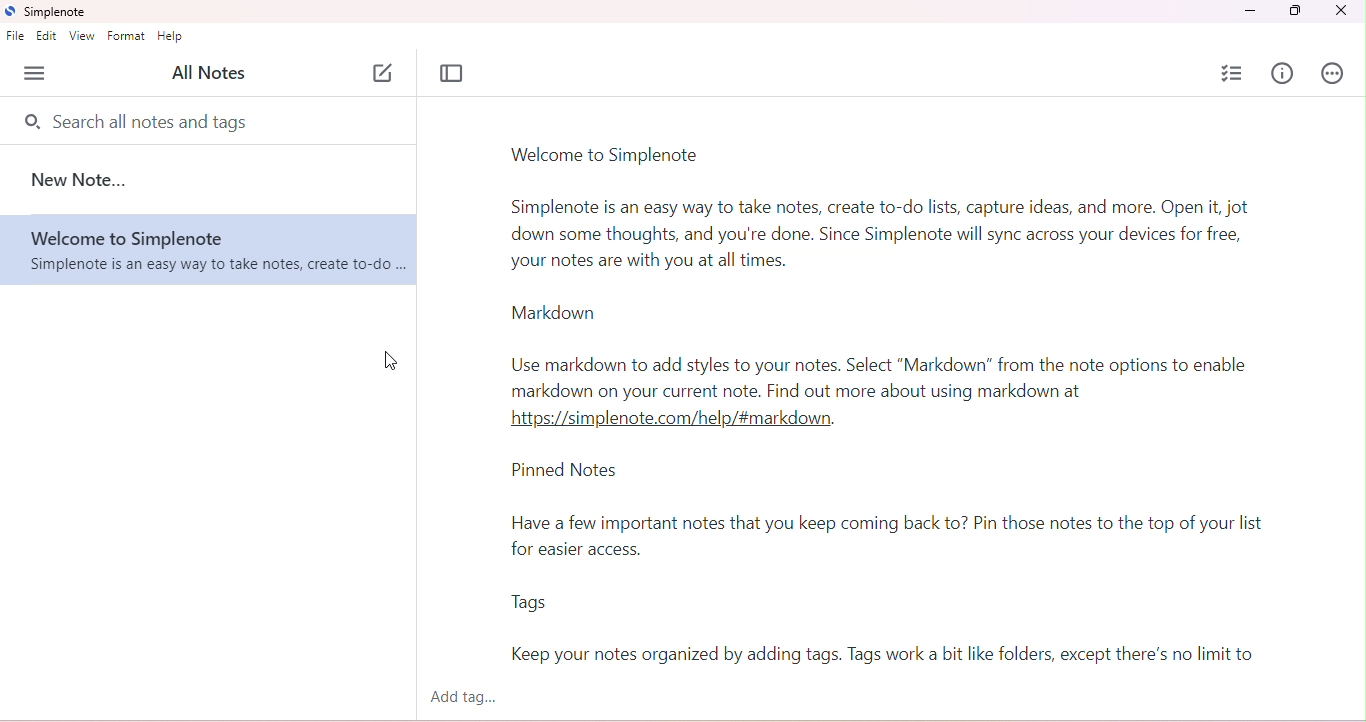  I want to click on new note, so click(386, 75).